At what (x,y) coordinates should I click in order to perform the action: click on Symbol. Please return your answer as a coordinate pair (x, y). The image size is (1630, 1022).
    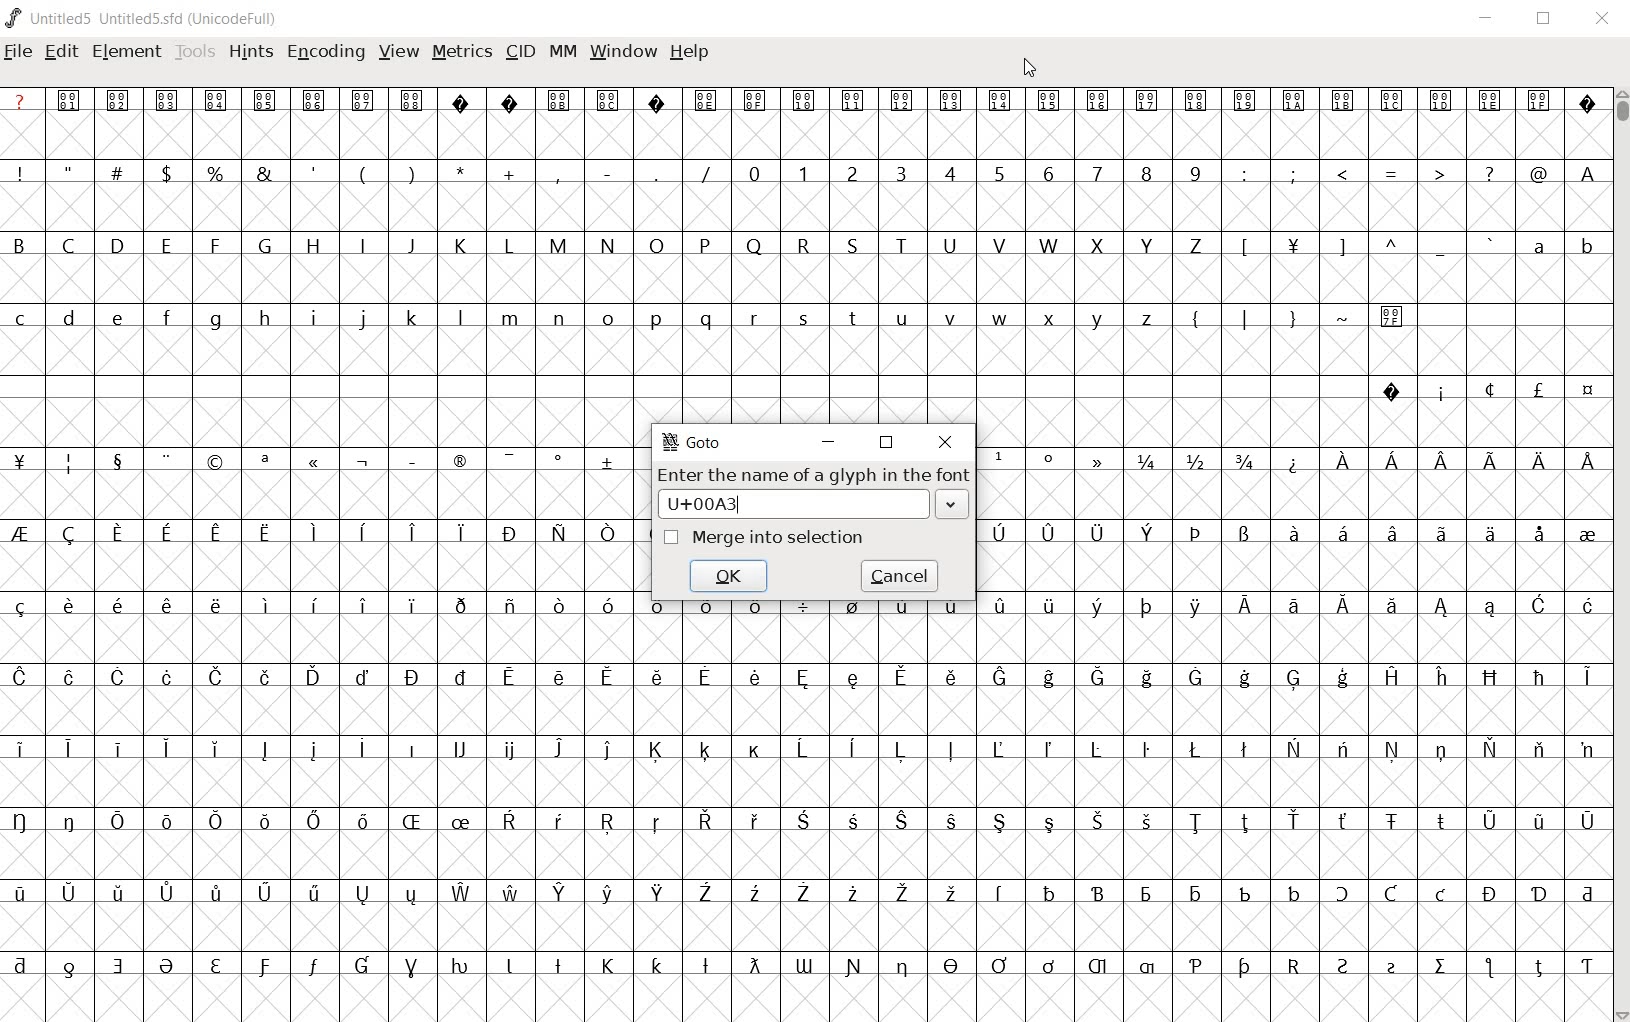
    Looking at the image, I should click on (608, 750).